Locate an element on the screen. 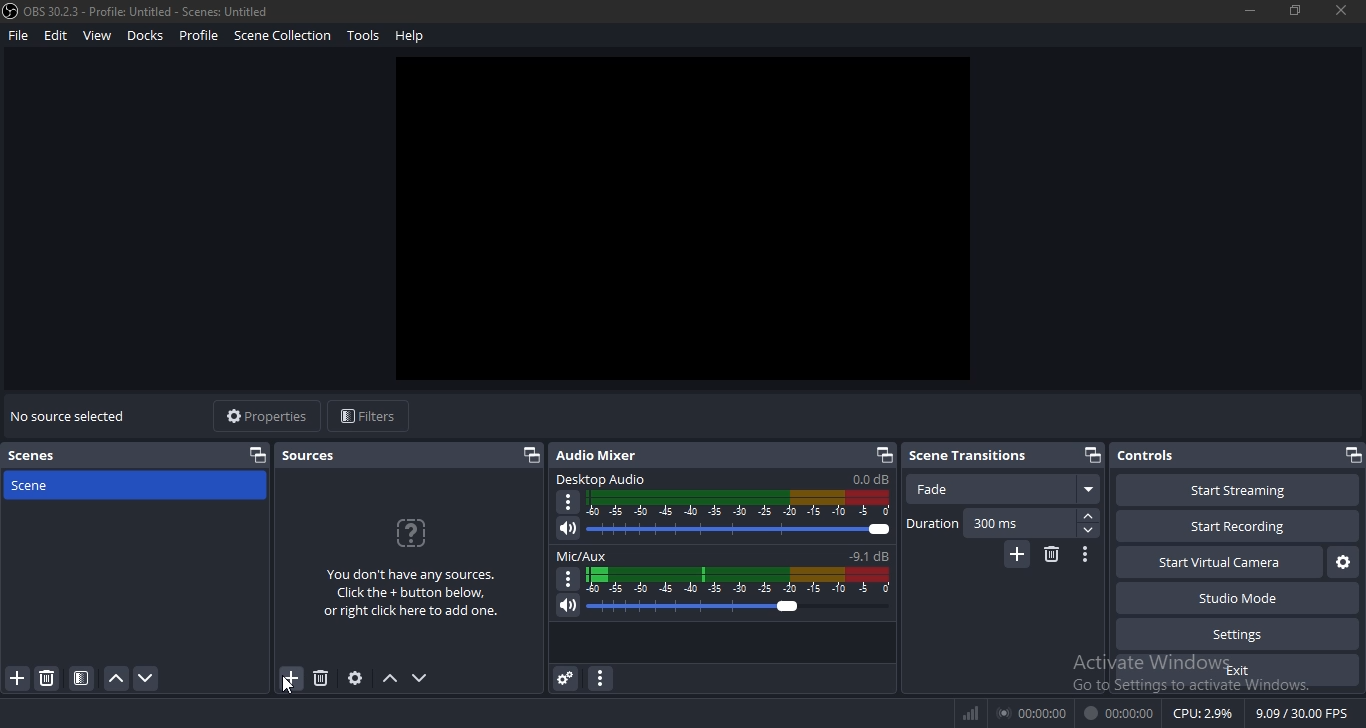 The image size is (1366, 728). scenes is located at coordinates (34, 457).